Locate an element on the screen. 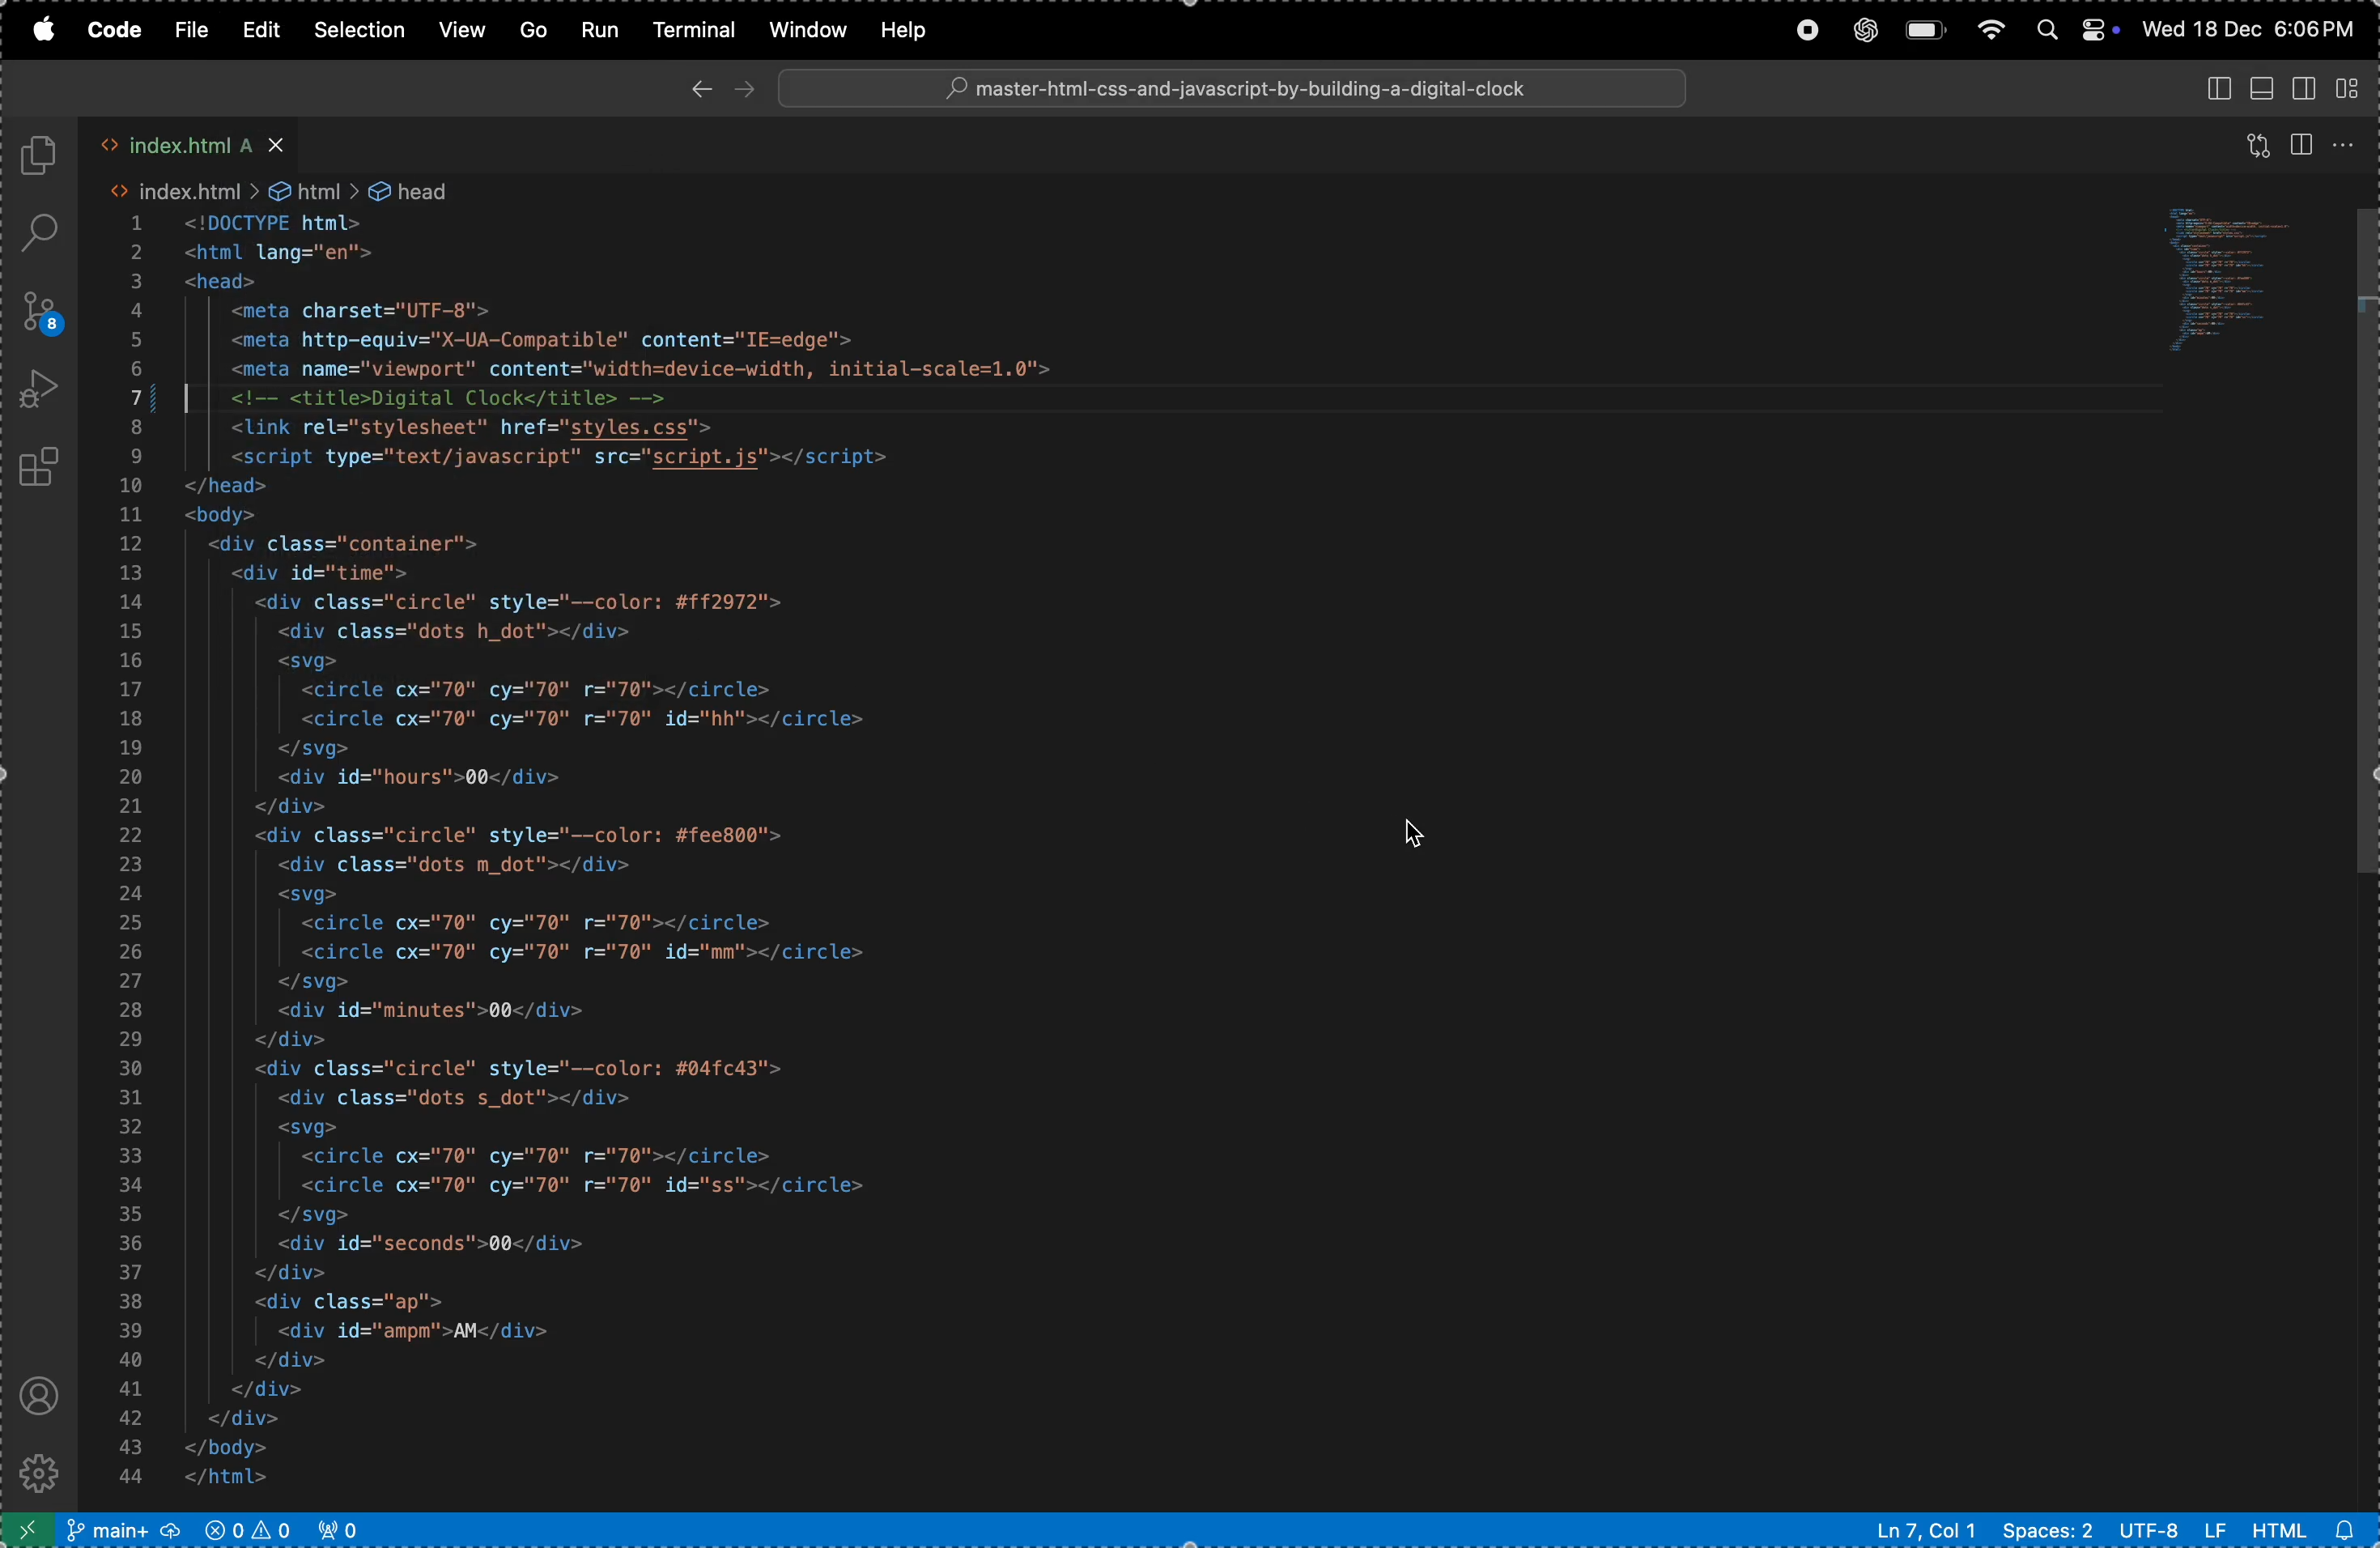  html file is located at coordinates (2309, 1528).